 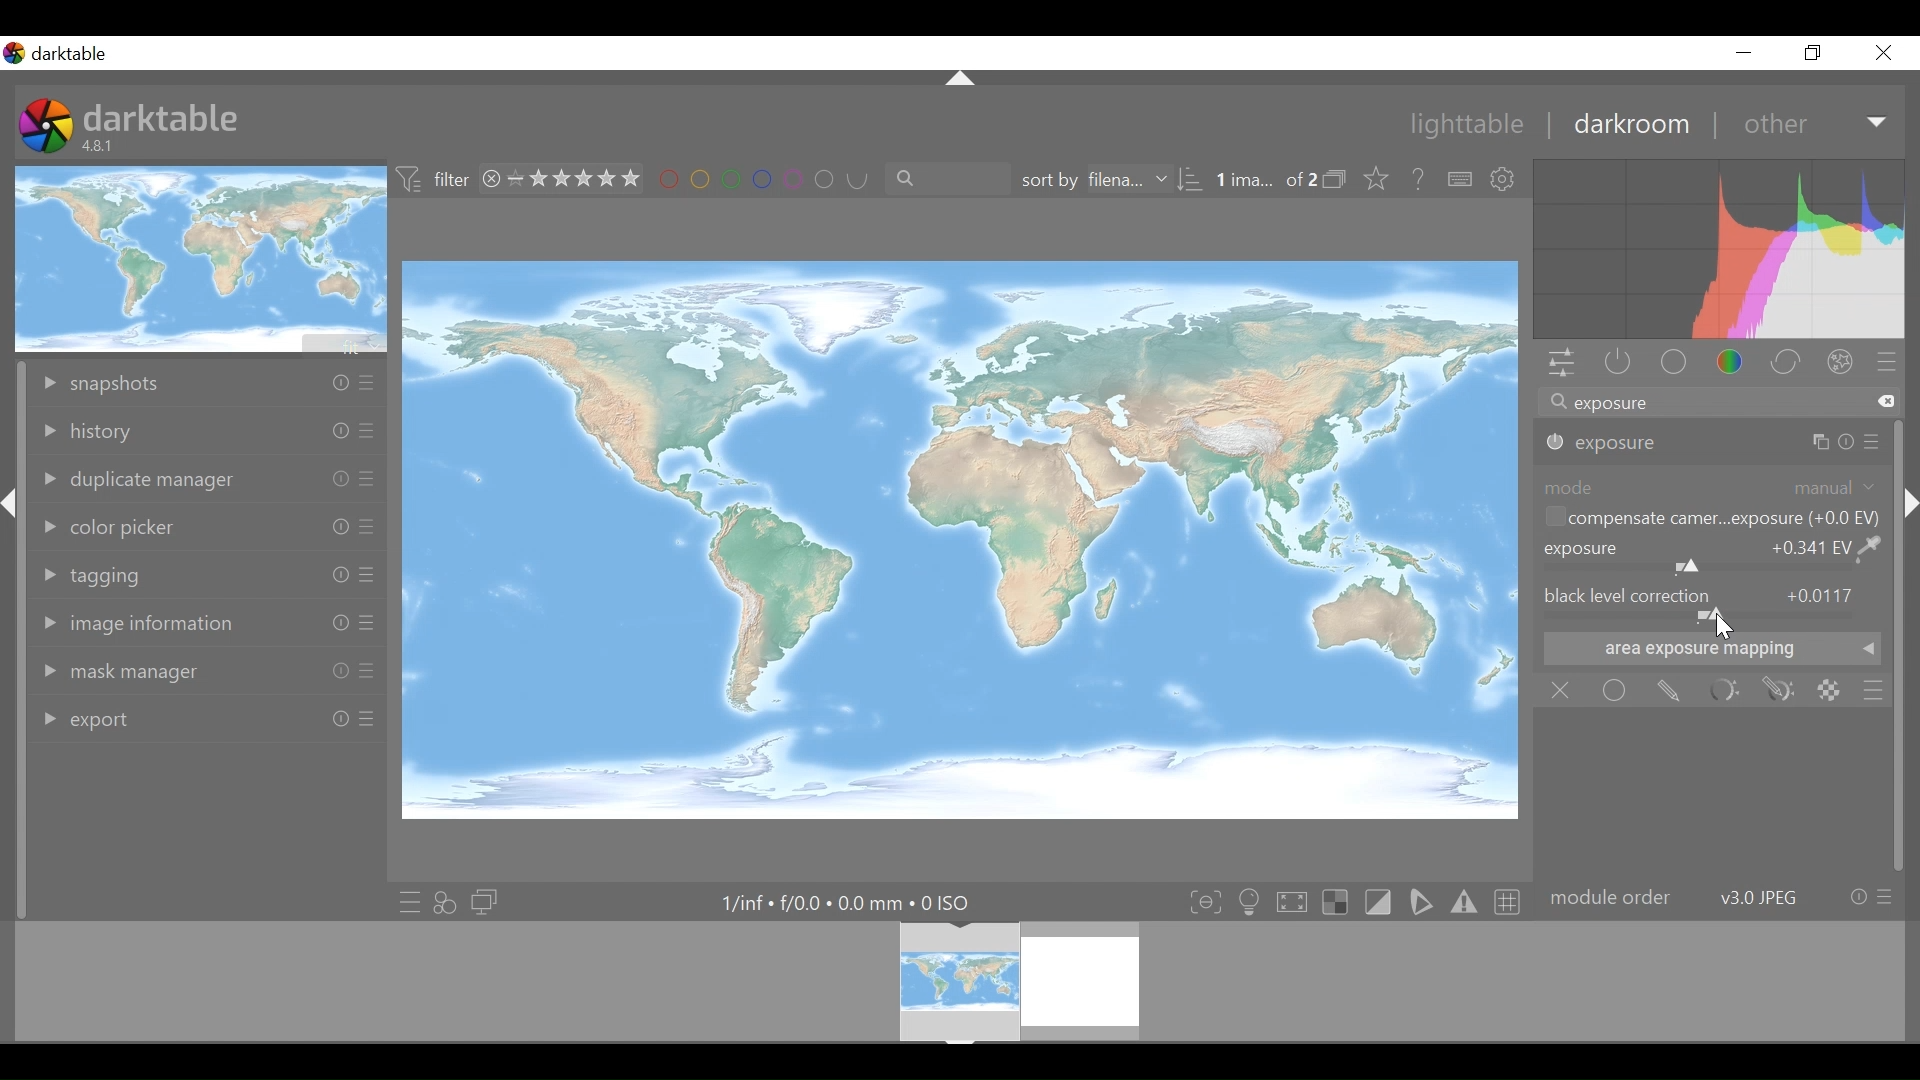 I want to click on color, so click(x=1730, y=363).